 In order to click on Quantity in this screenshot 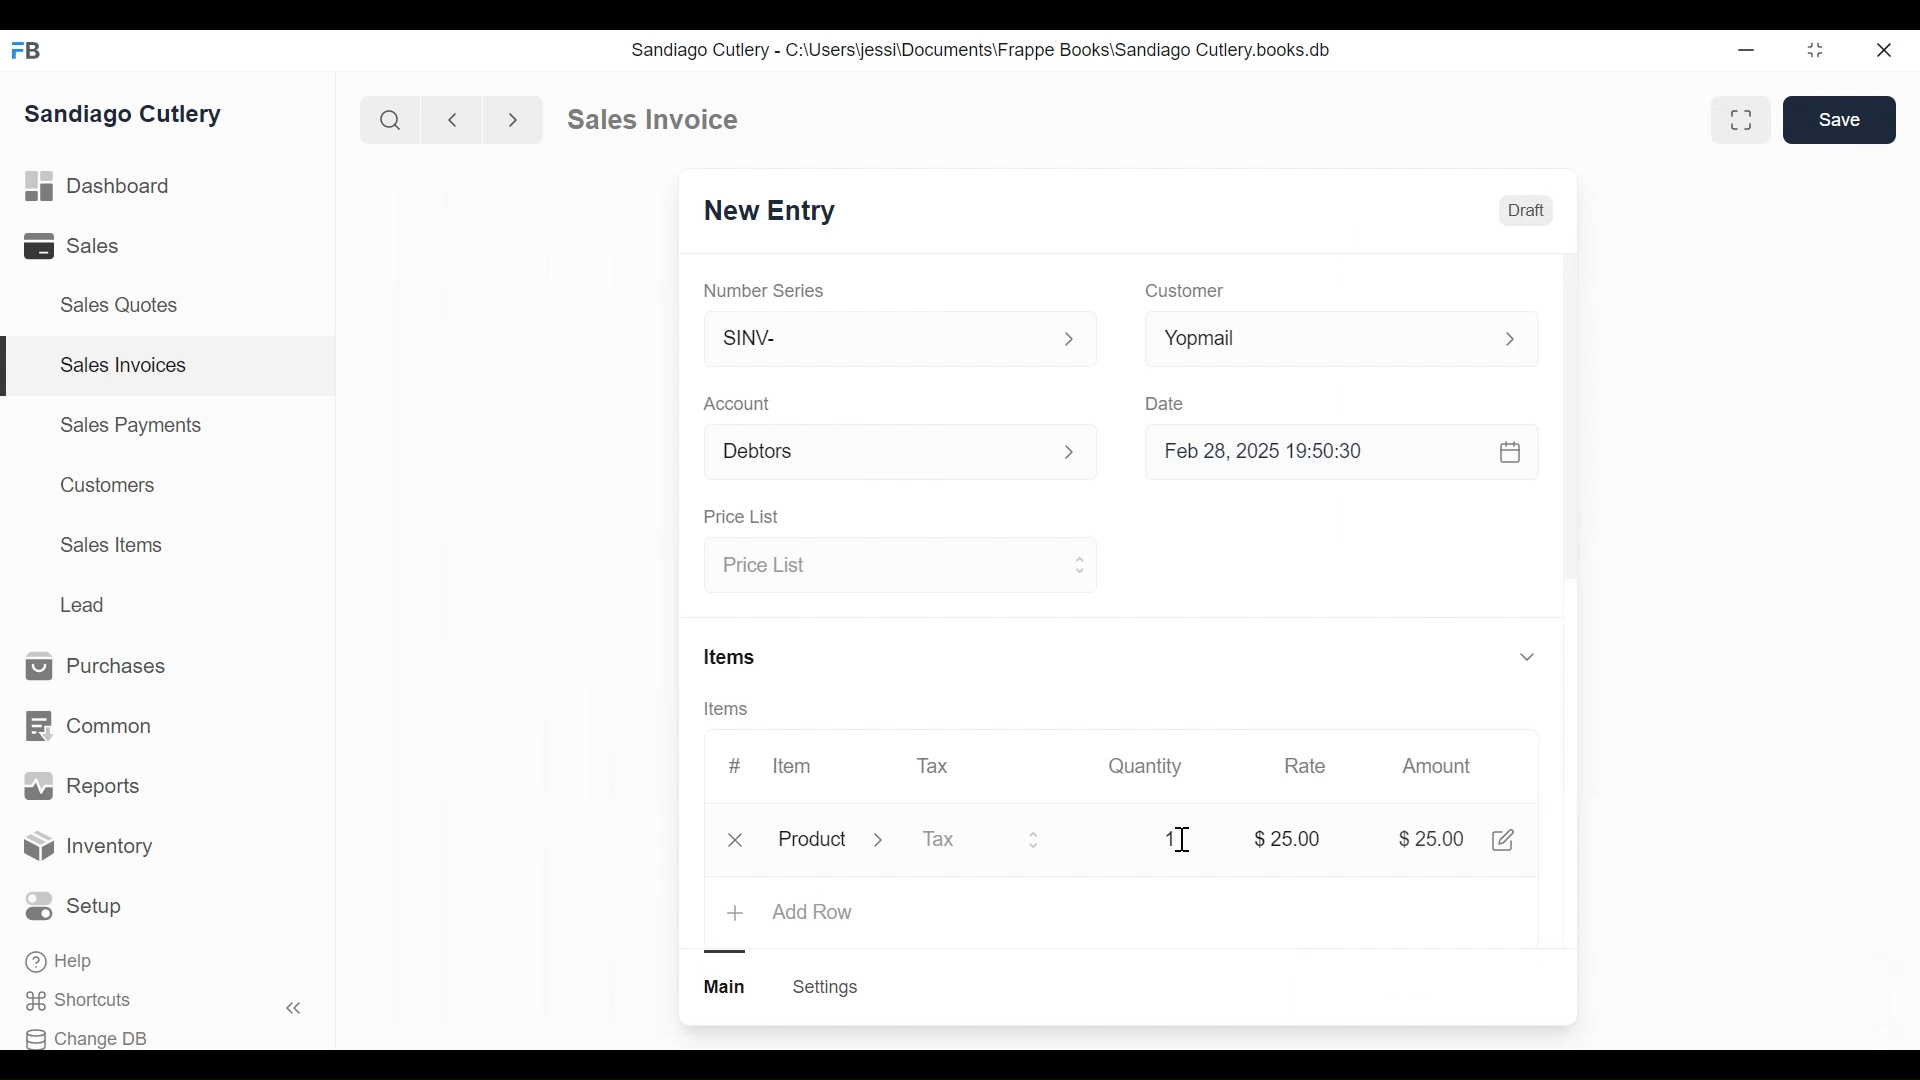, I will do `click(1147, 766)`.